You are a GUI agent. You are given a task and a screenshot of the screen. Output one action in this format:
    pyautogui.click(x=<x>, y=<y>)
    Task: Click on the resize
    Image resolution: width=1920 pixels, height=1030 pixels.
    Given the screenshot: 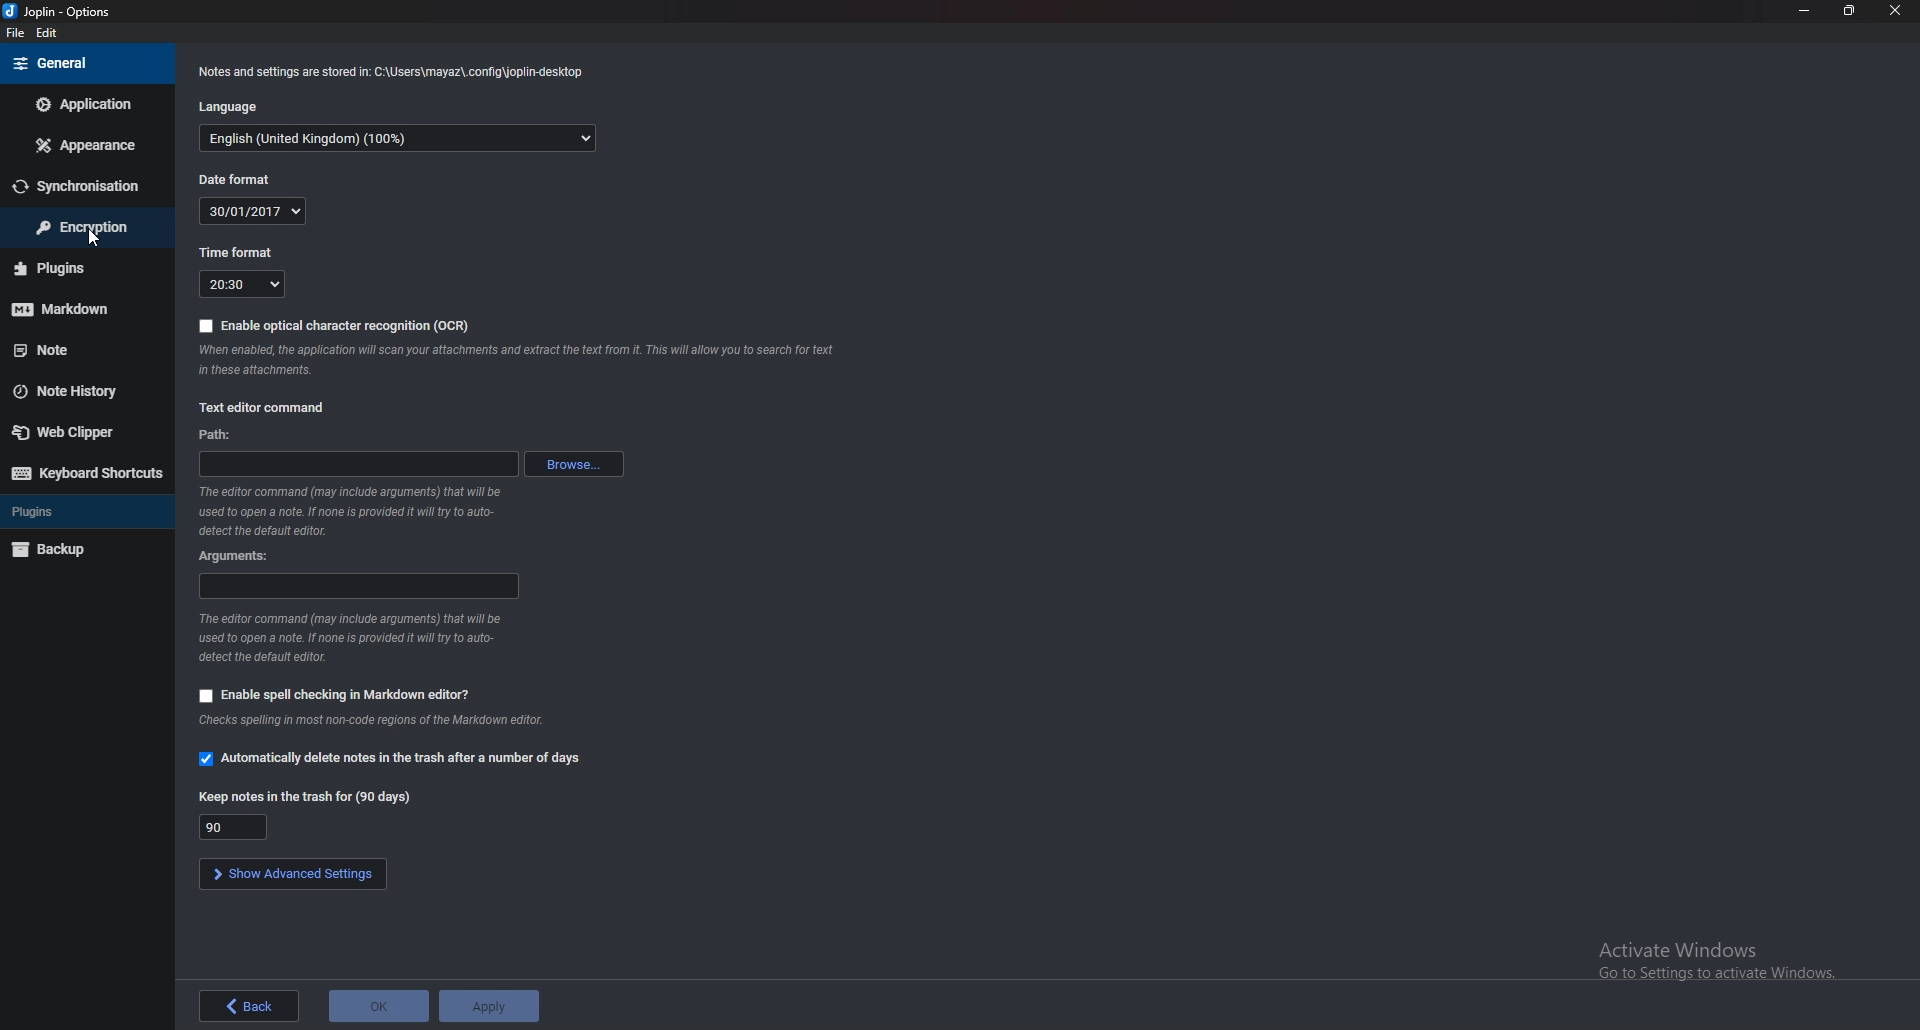 What is the action you would take?
    pyautogui.click(x=1849, y=10)
    